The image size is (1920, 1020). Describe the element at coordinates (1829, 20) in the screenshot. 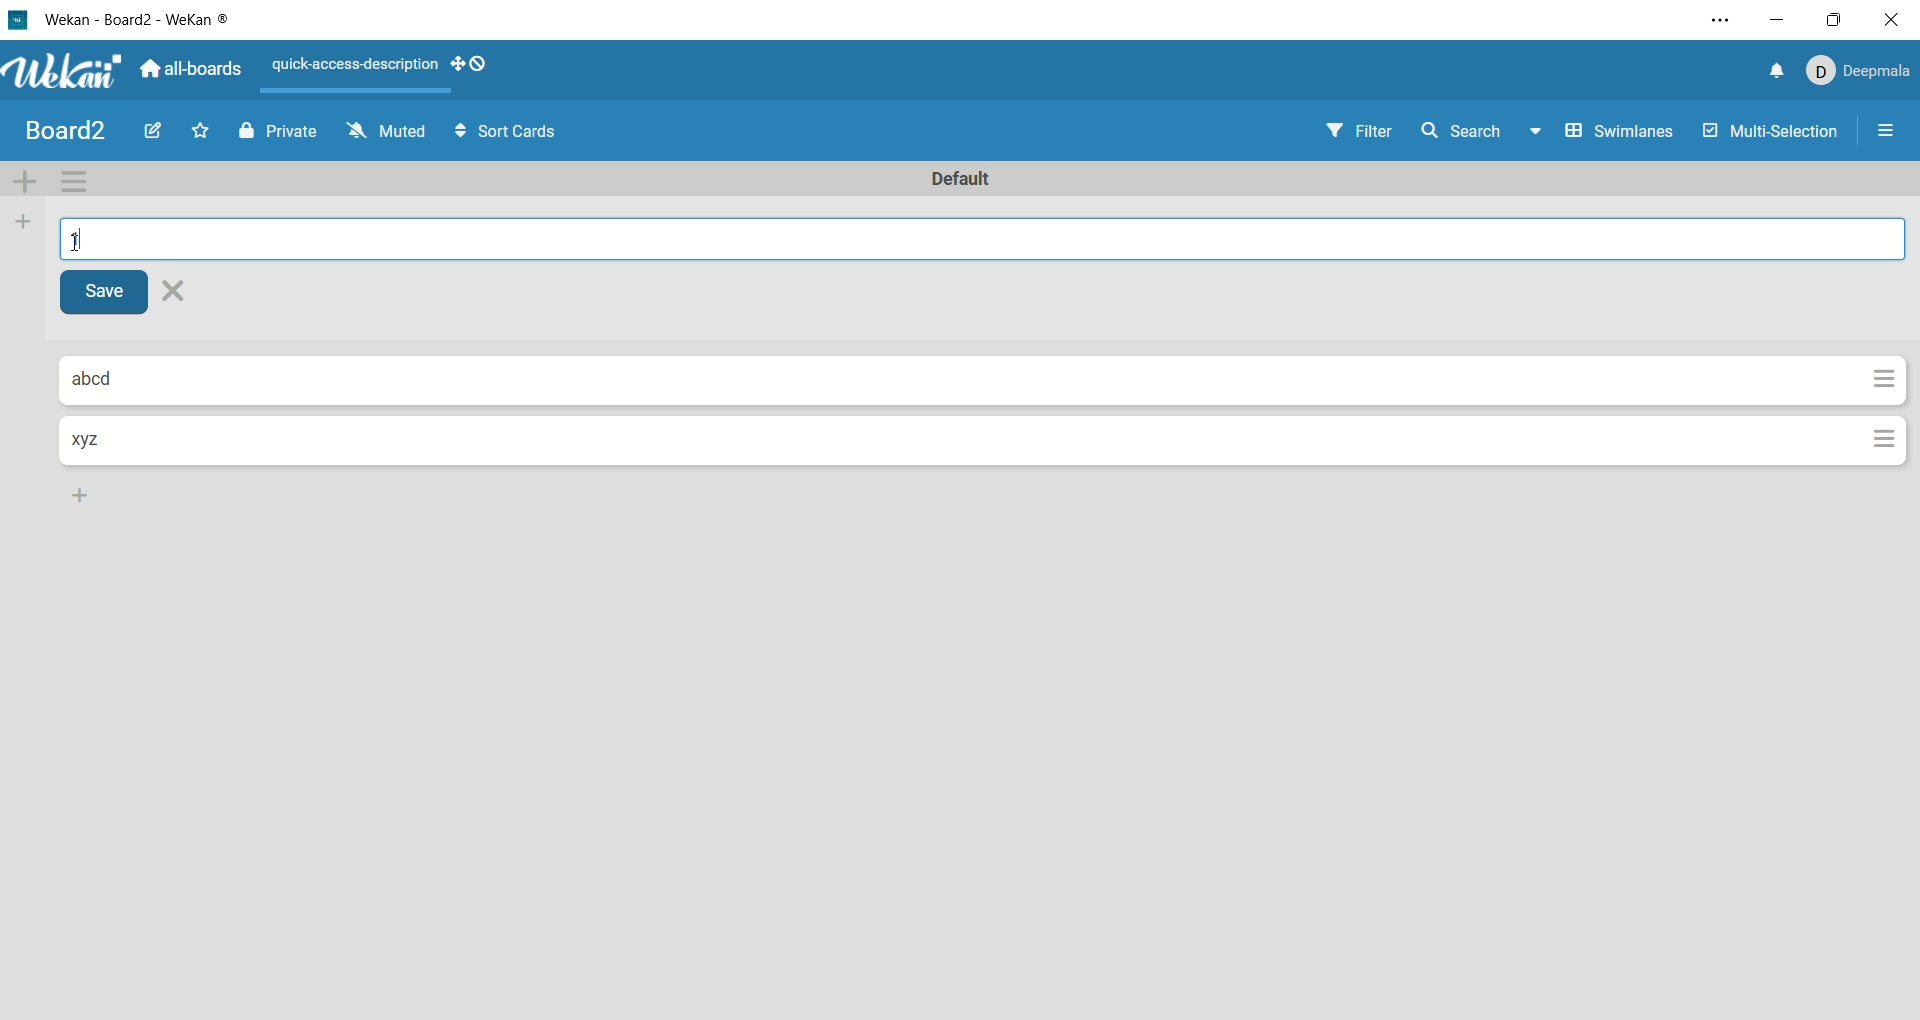

I see `maximize` at that location.